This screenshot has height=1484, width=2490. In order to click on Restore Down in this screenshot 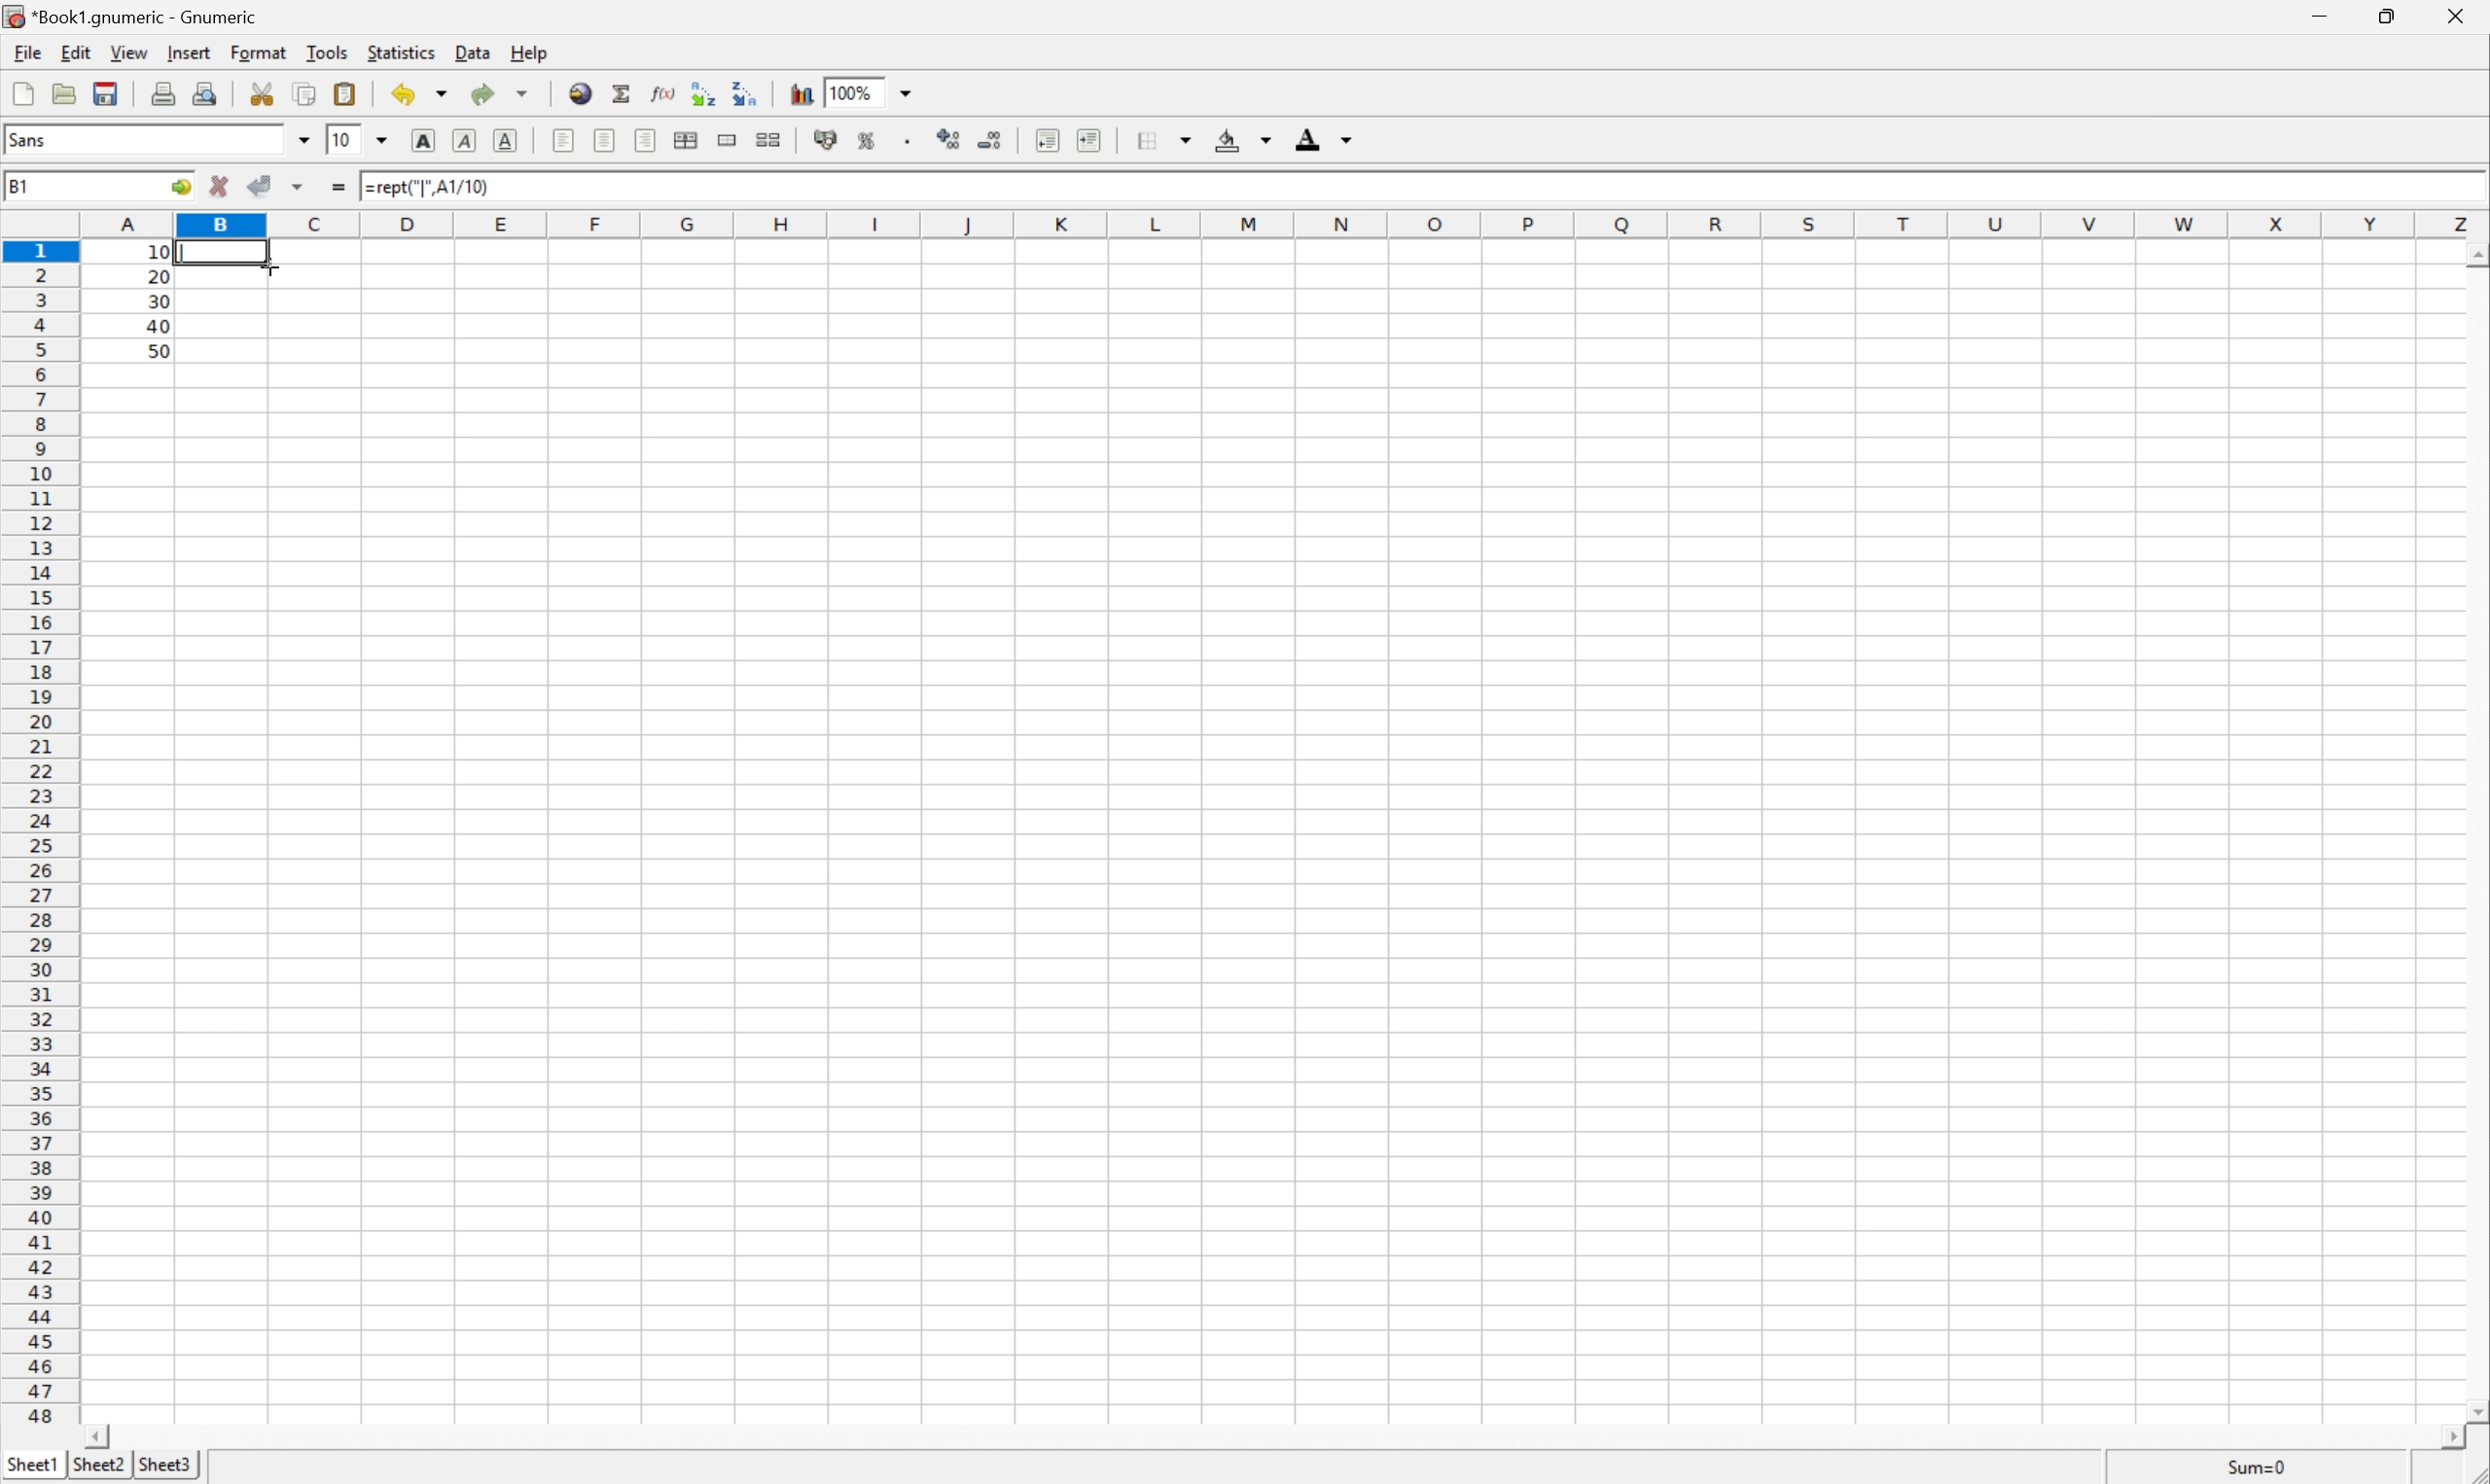, I will do `click(2391, 15)`.